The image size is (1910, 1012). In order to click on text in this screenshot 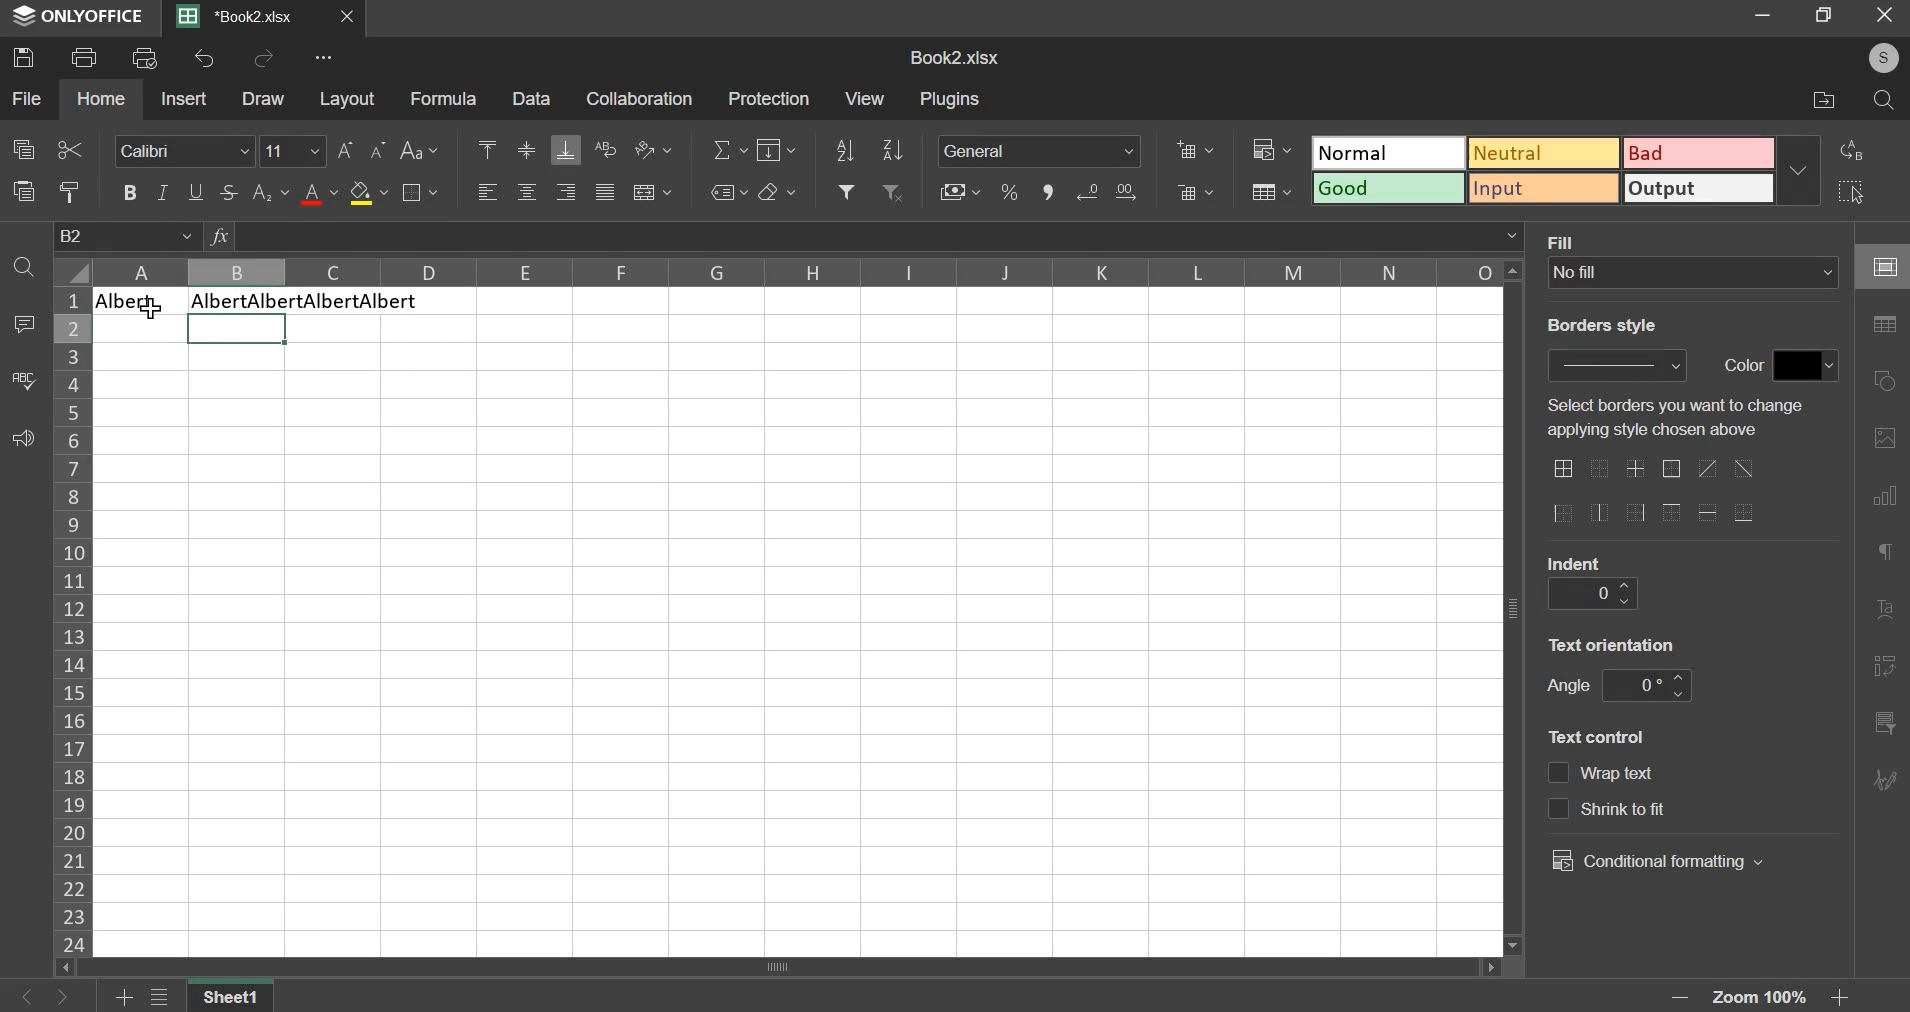, I will do `click(1623, 774)`.